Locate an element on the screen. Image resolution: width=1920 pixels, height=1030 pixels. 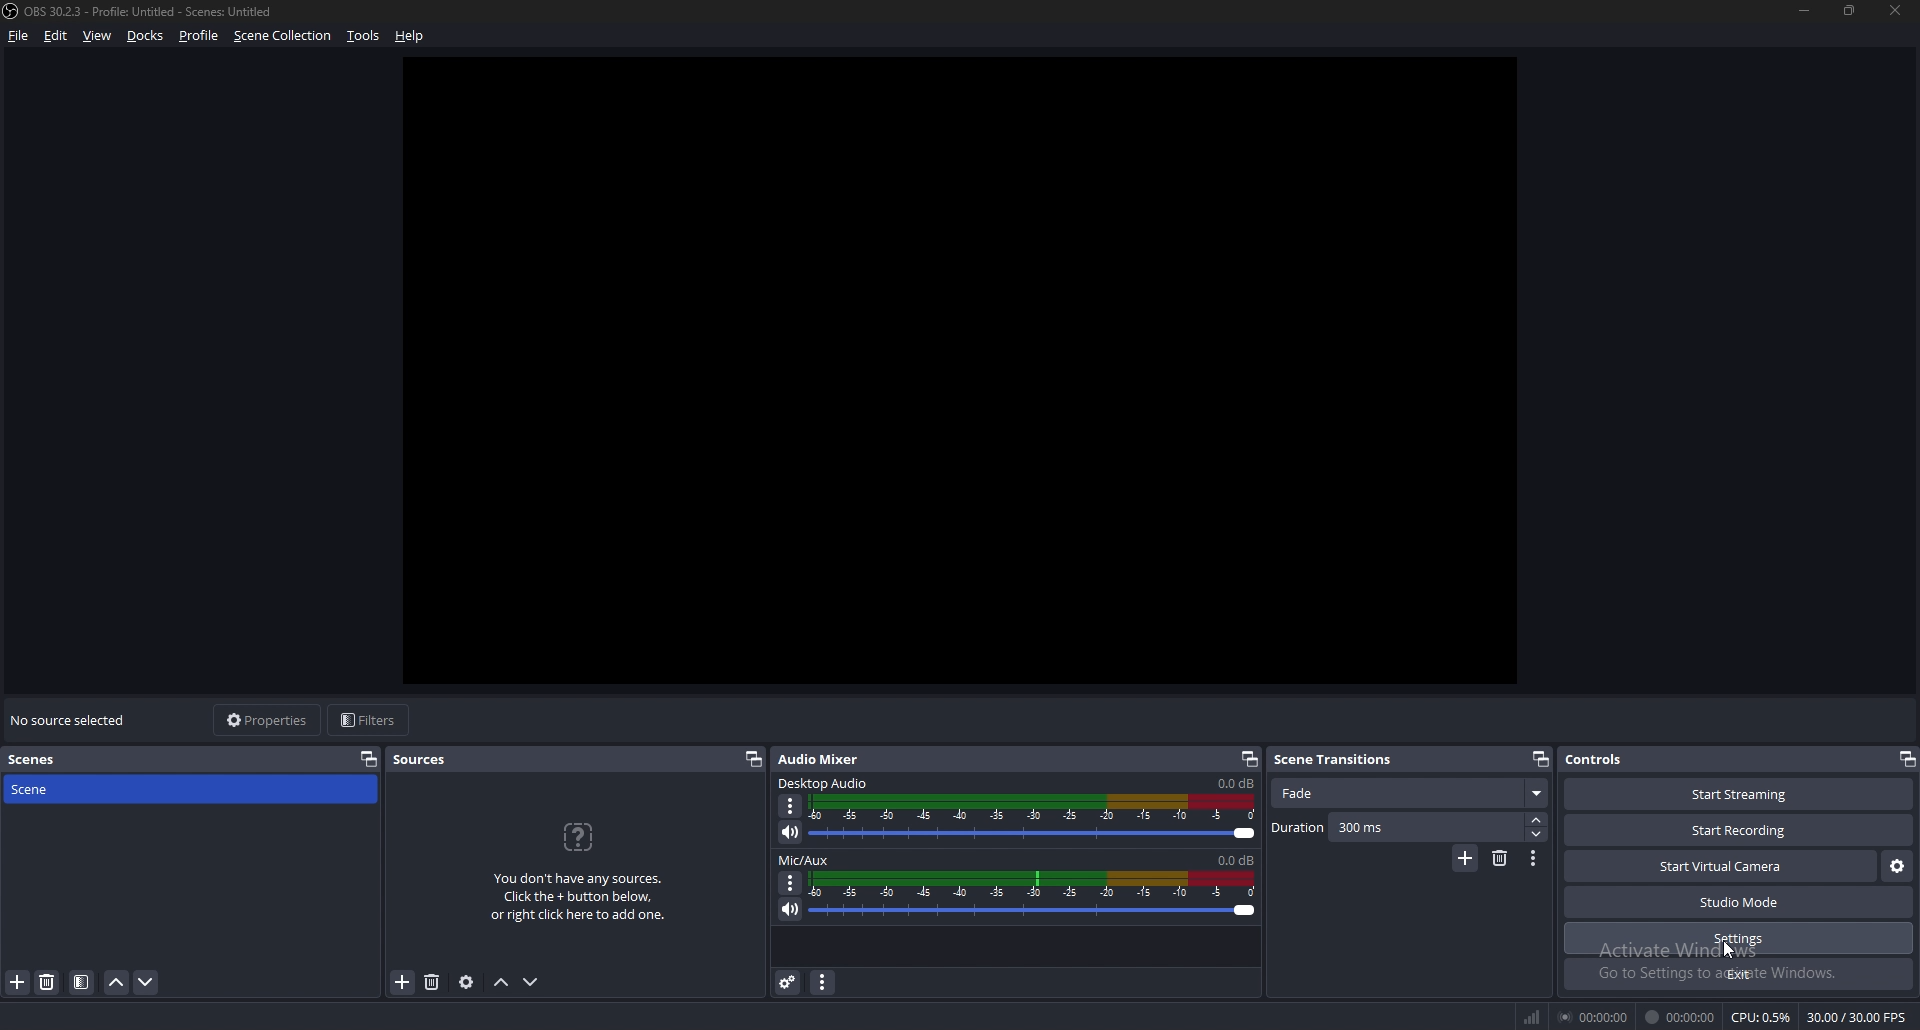
signal is located at coordinates (1529, 1013).